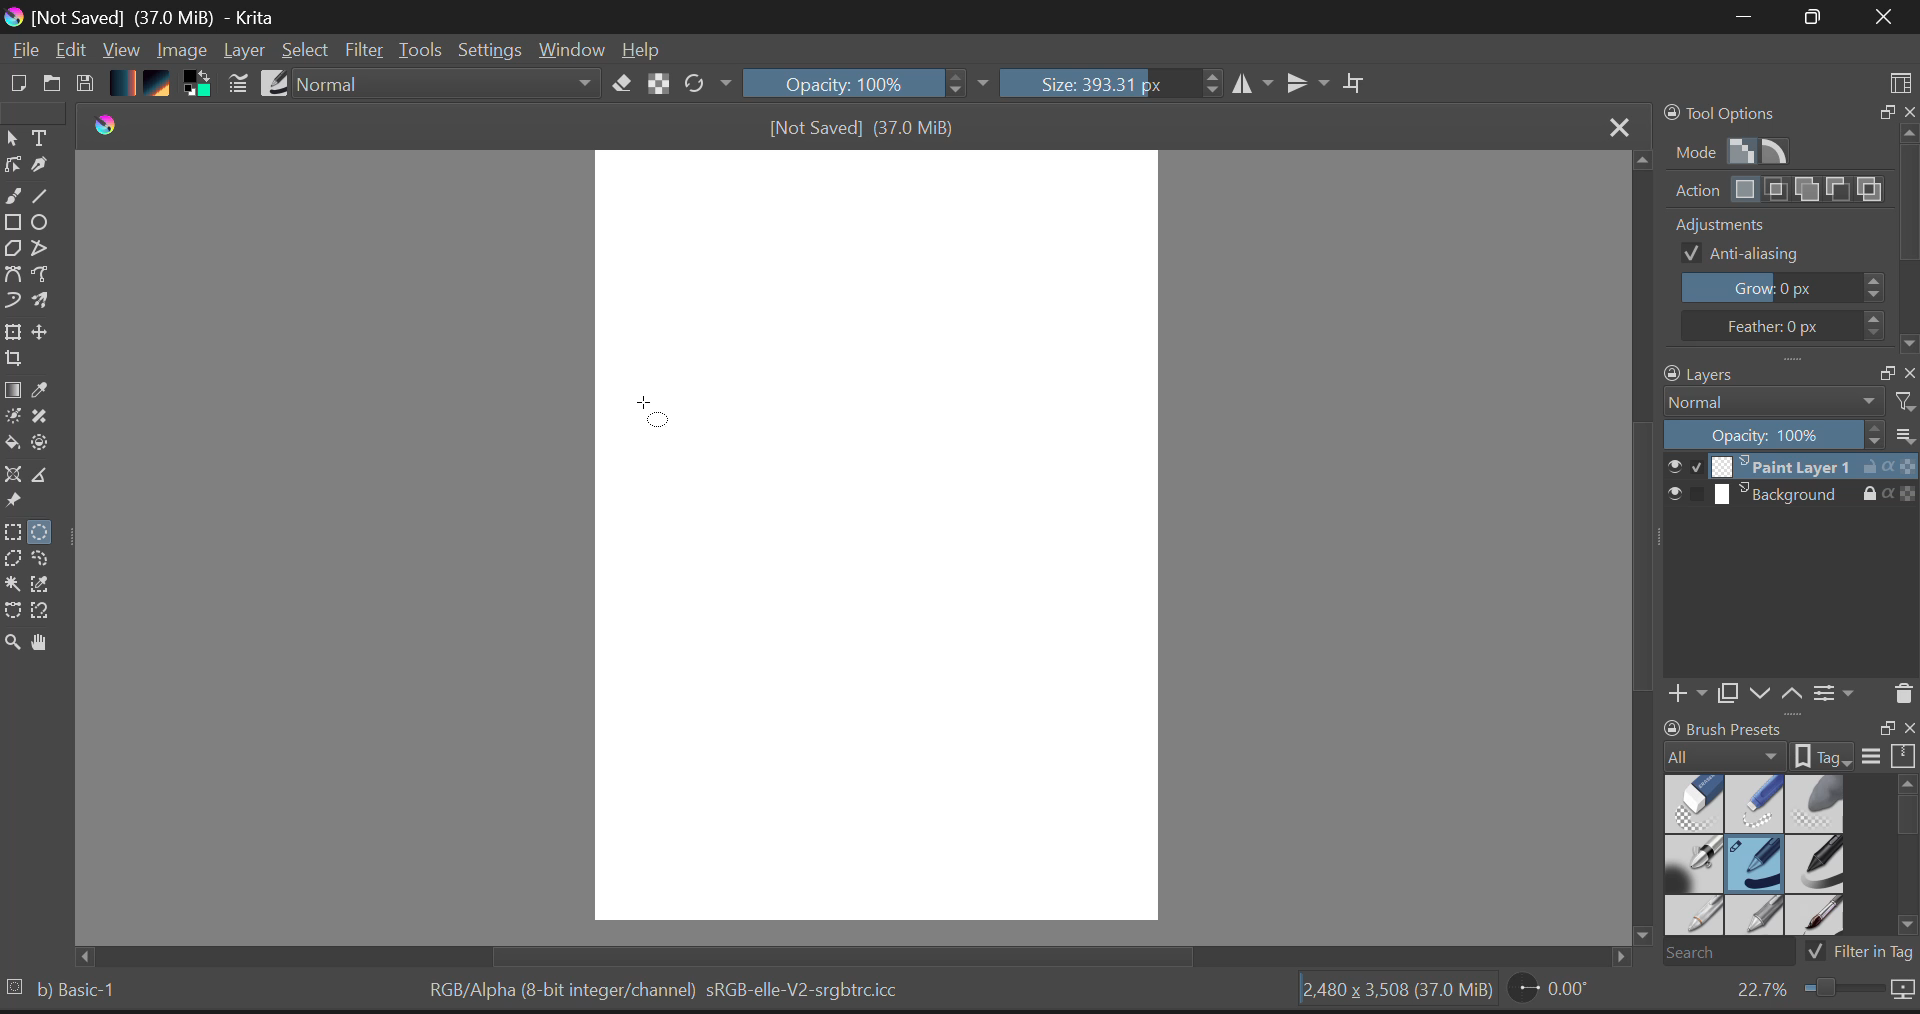 Image resolution: width=1920 pixels, height=1014 pixels. I want to click on Smart Patch Tool, so click(43, 420).